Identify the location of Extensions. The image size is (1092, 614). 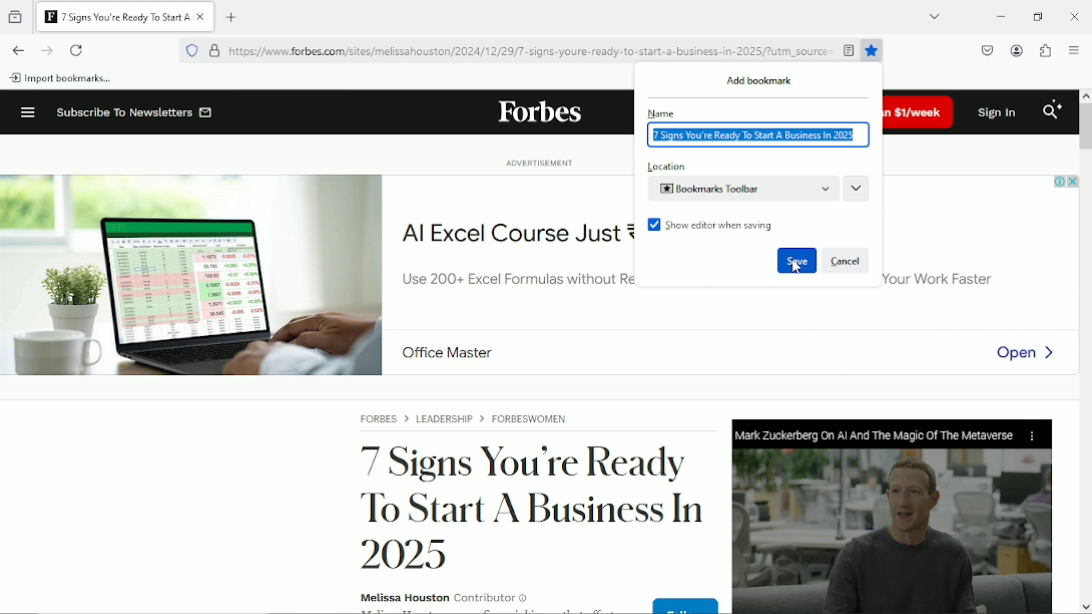
(1046, 50).